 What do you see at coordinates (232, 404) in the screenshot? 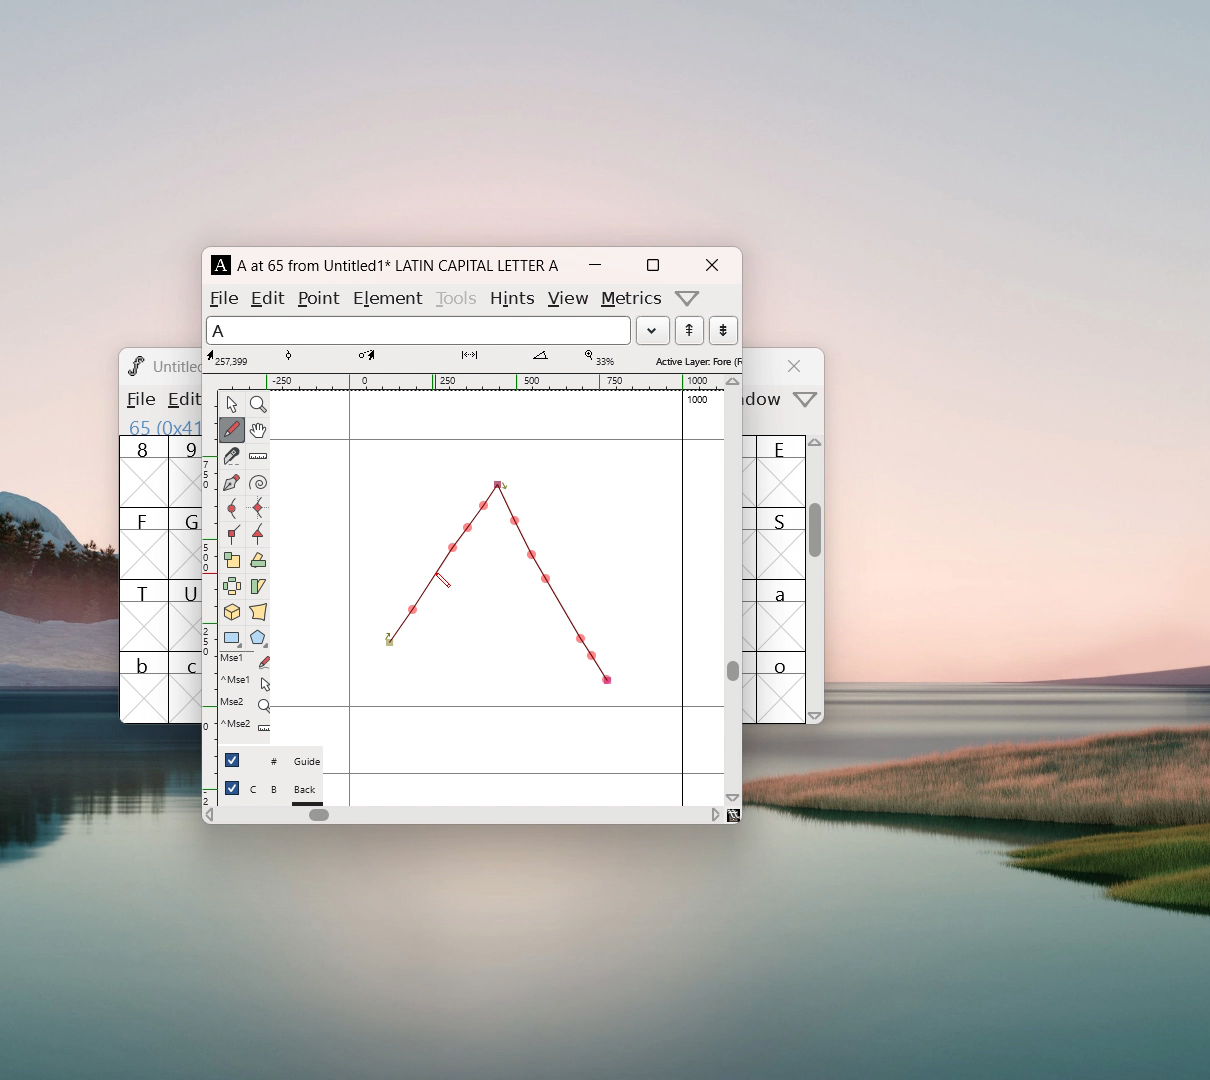
I see `pointer` at bounding box center [232, 404].